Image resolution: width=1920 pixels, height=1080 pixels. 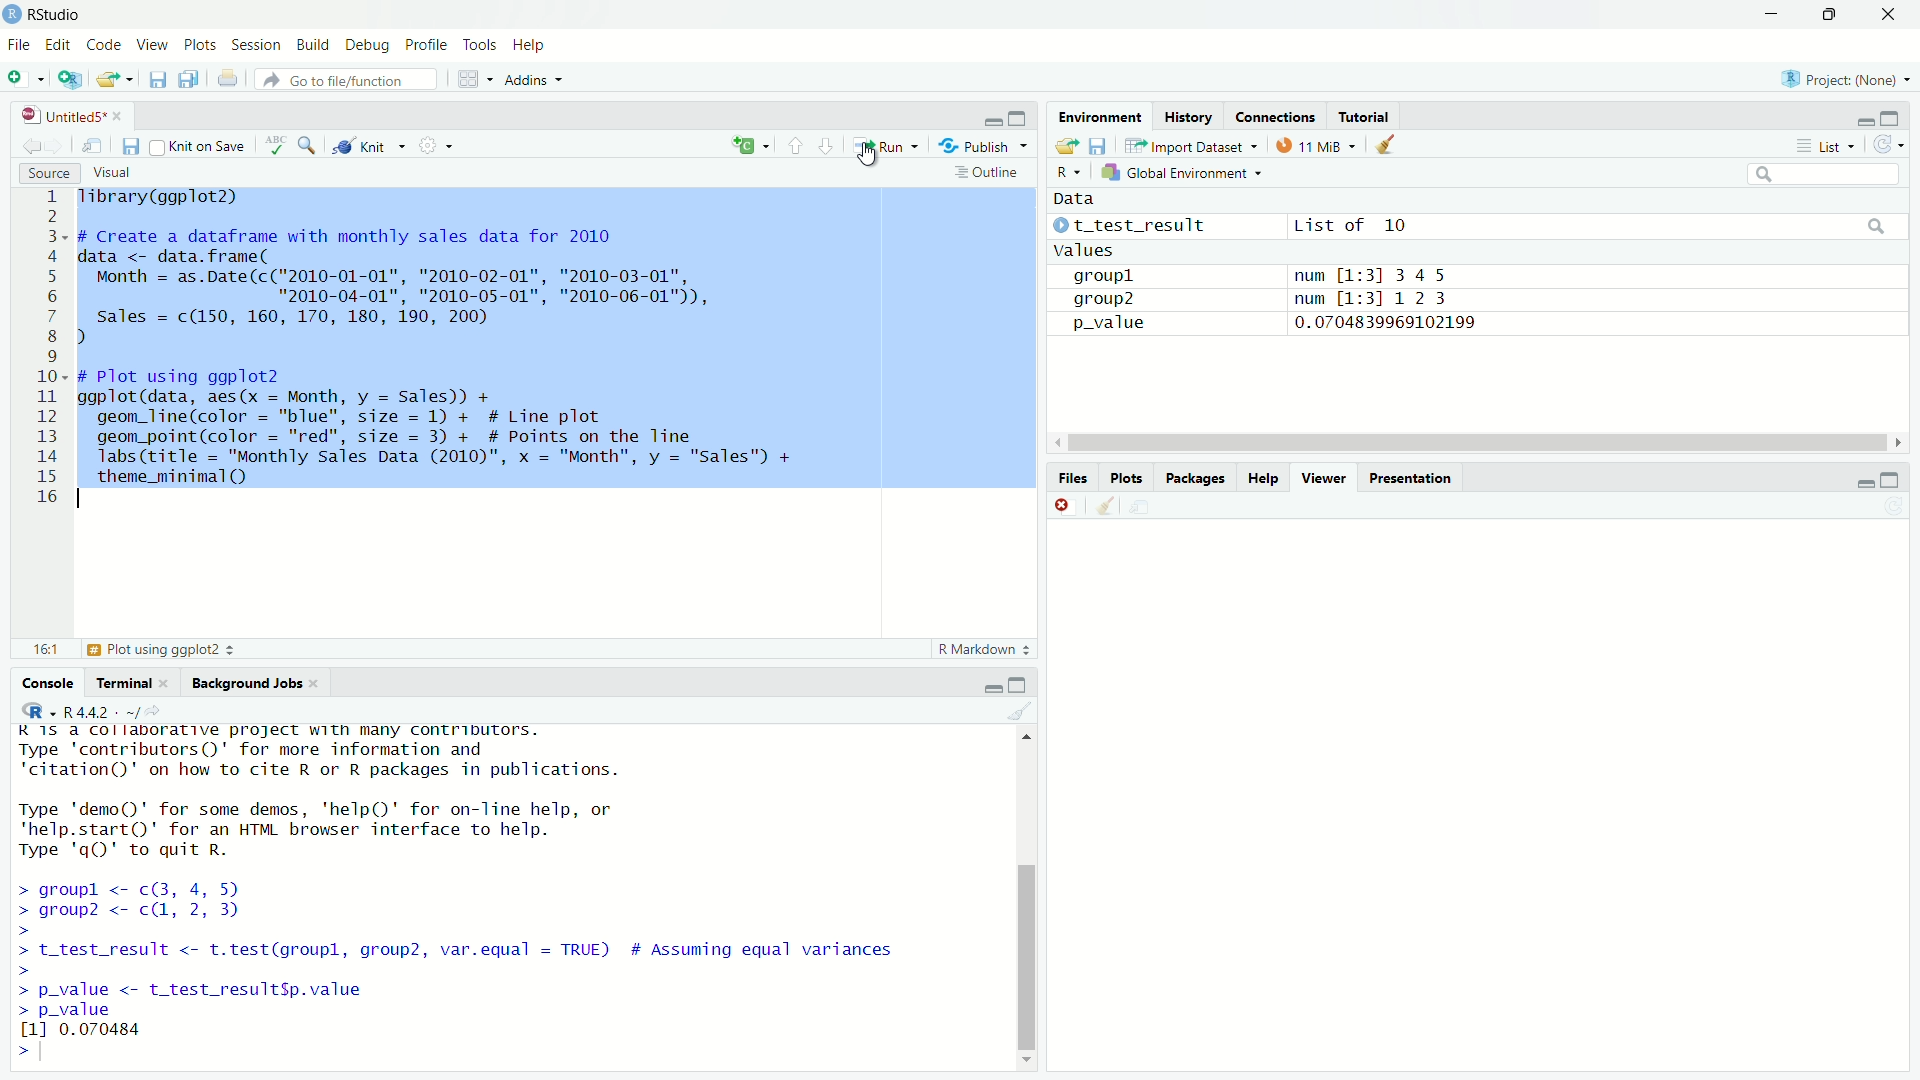 I want to click on workspace panel, so click(x=477, y=78).